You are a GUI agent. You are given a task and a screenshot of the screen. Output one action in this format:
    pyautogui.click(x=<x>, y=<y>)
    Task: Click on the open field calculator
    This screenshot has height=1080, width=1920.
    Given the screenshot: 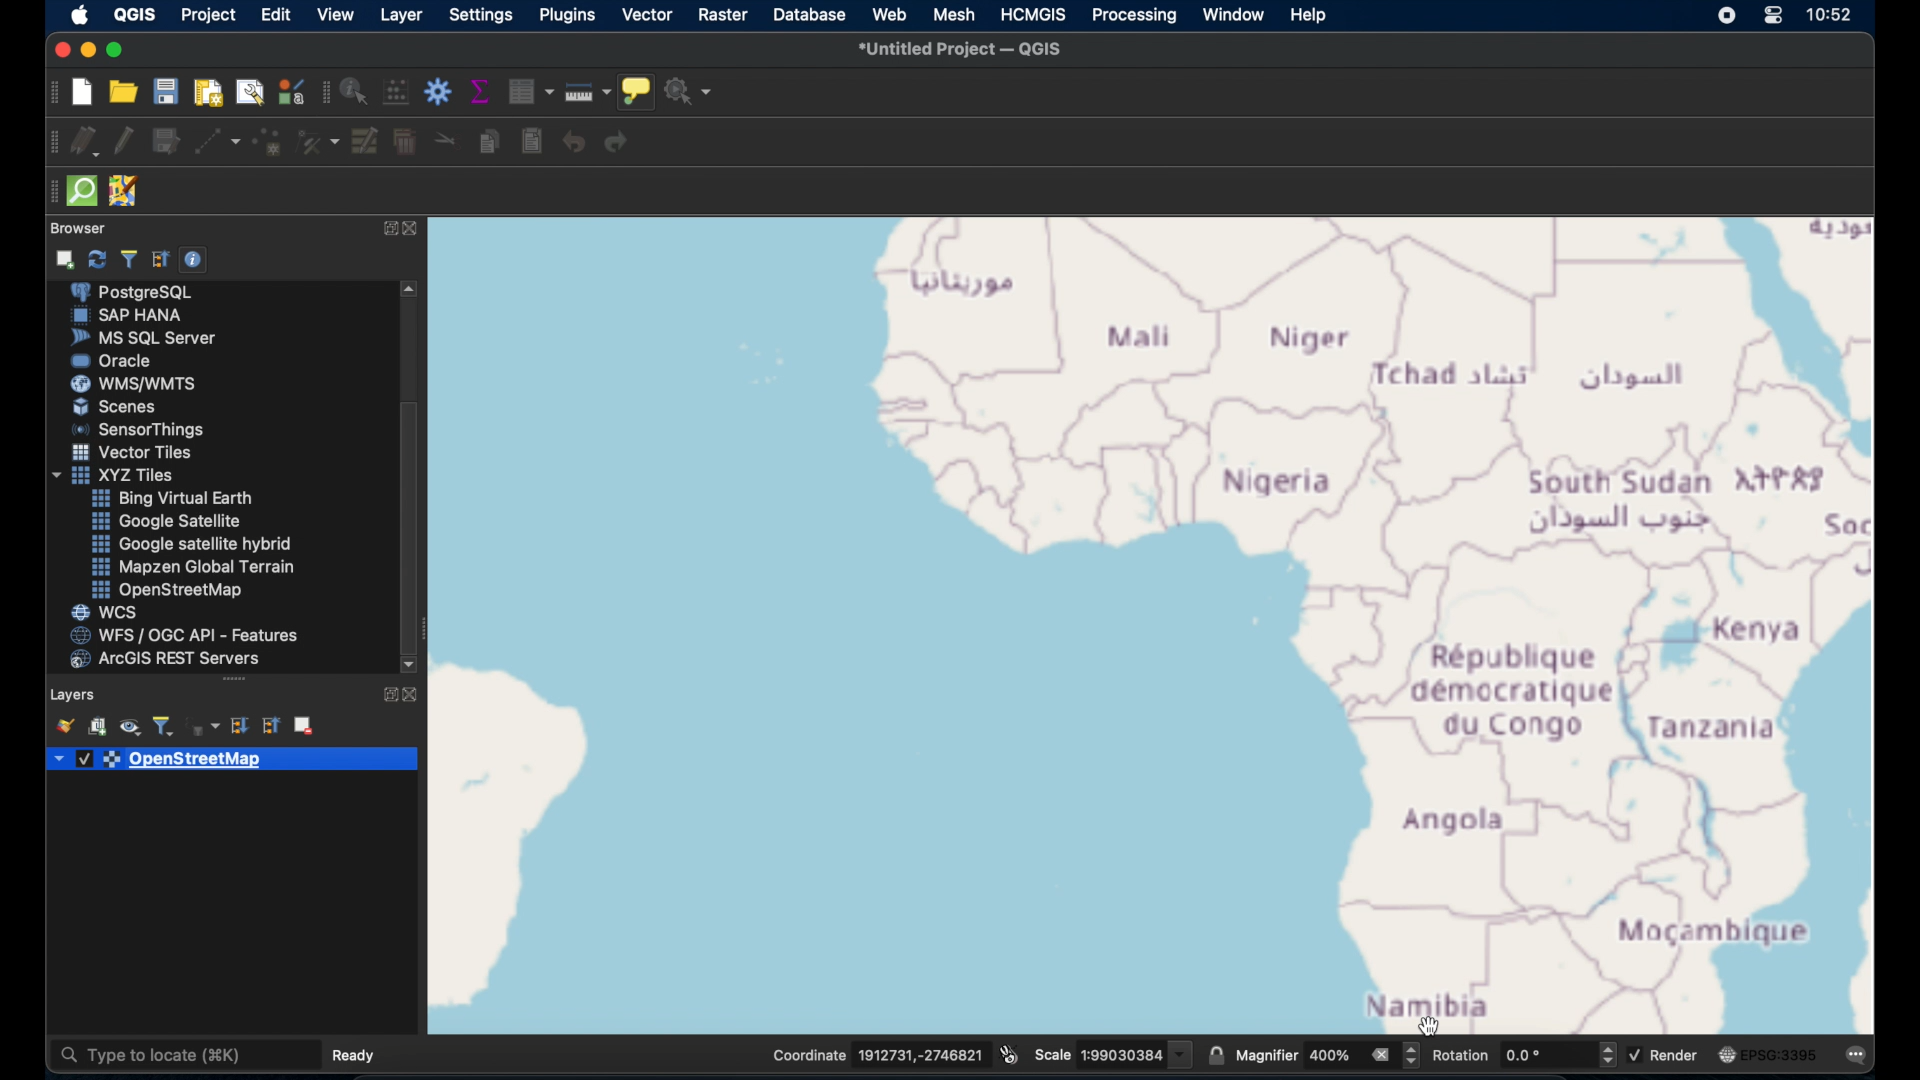 What is the action you would take?
    pyautogui.click(x=393, y=92)
    